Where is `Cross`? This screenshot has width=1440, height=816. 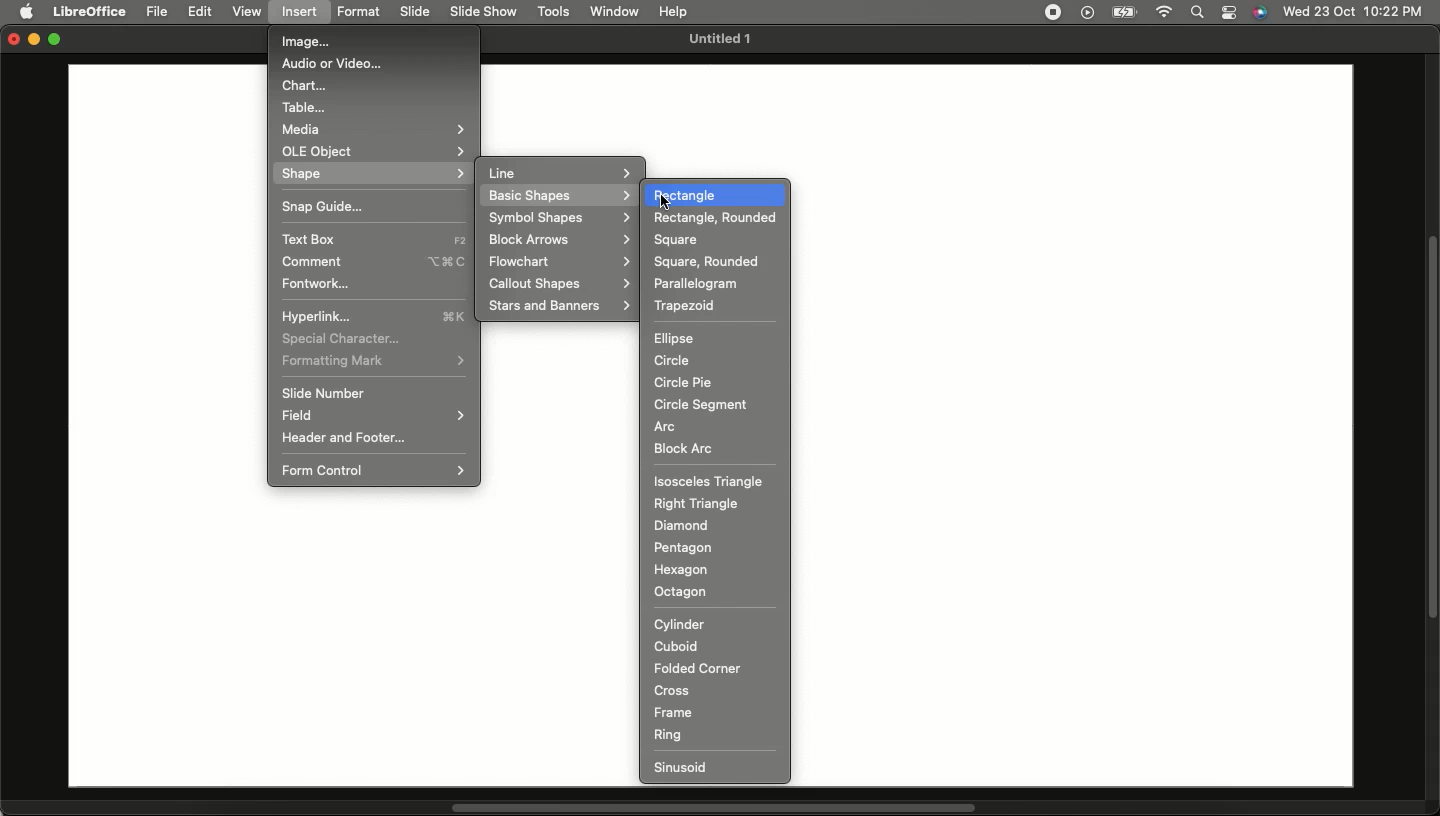 Cross is located at coordinates (678, 691).